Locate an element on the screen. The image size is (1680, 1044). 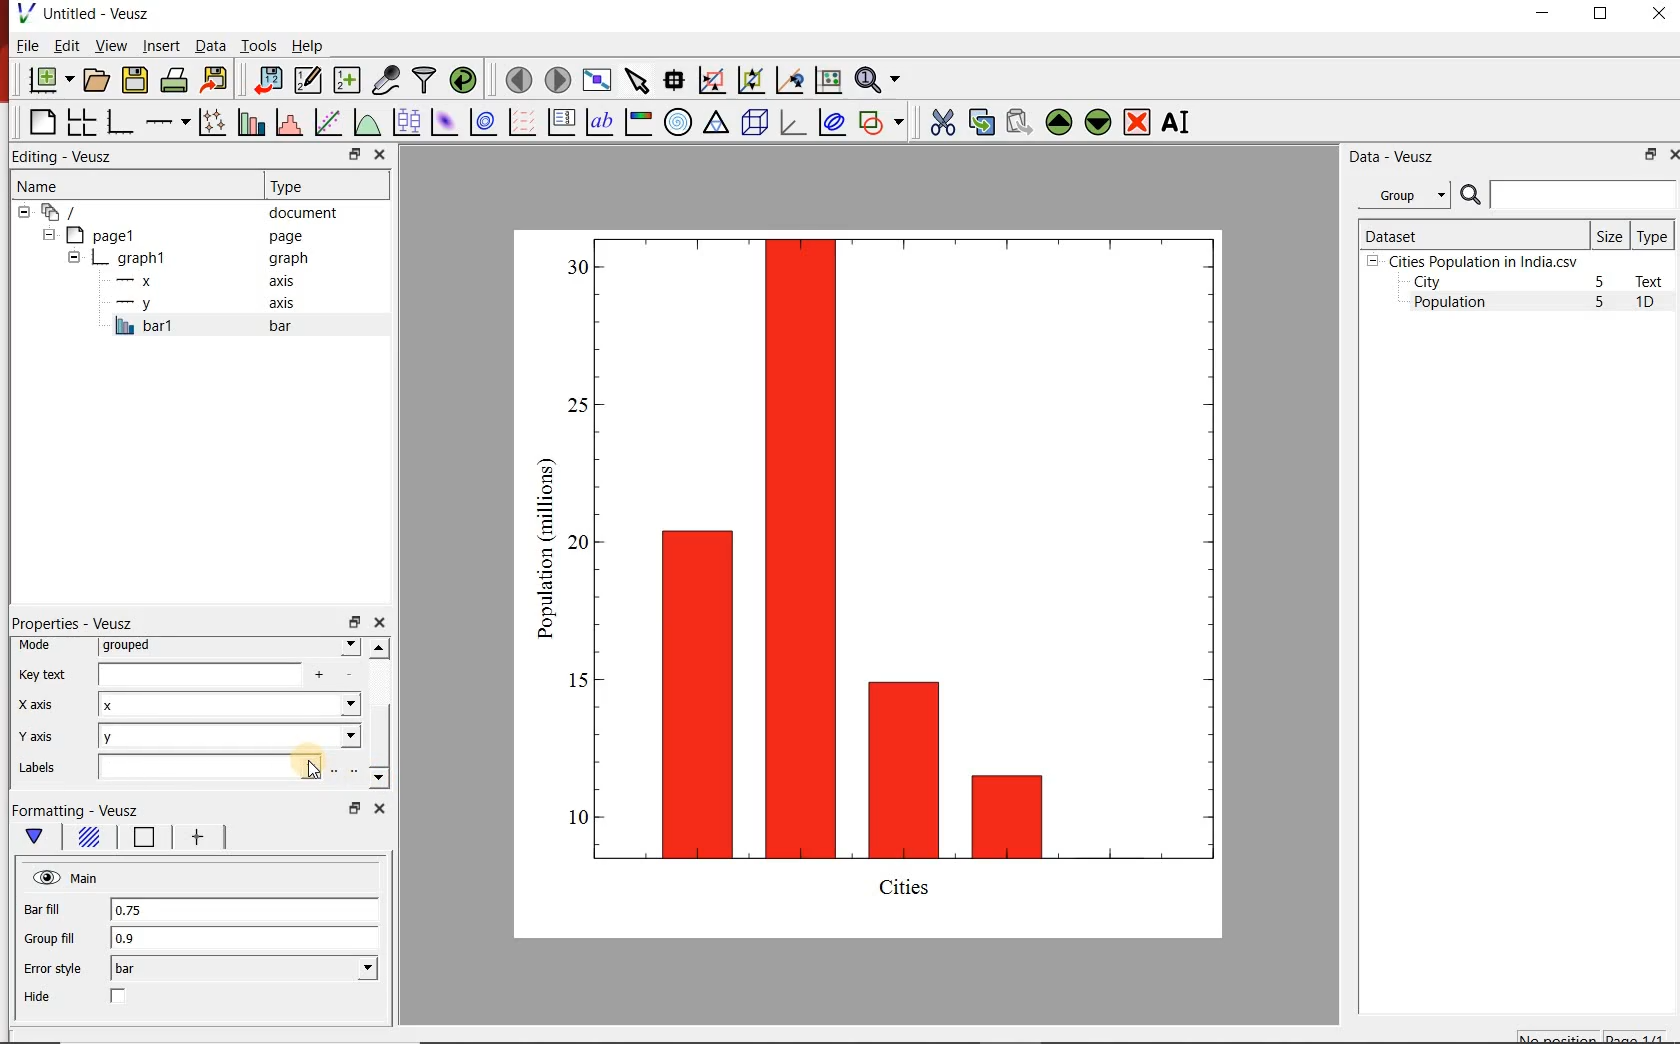
Line is located at coordinates (140, 841).